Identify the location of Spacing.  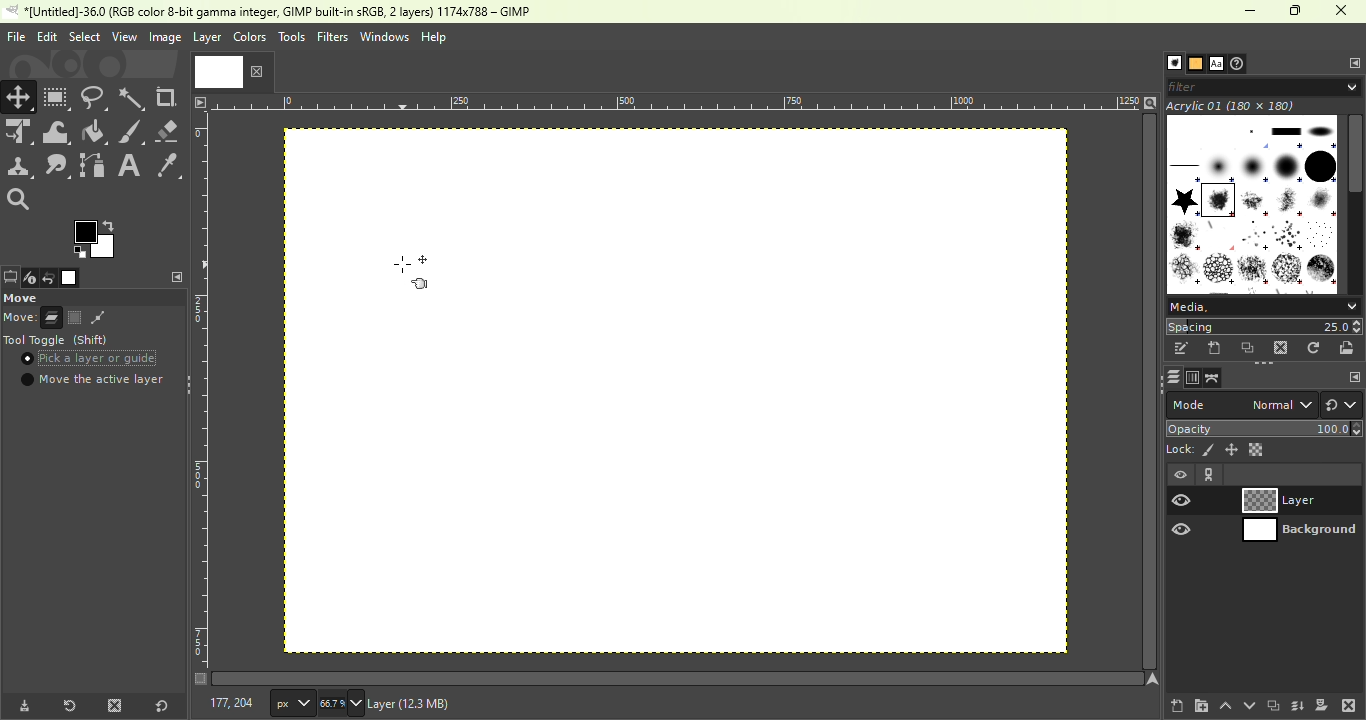
(1264, 326).